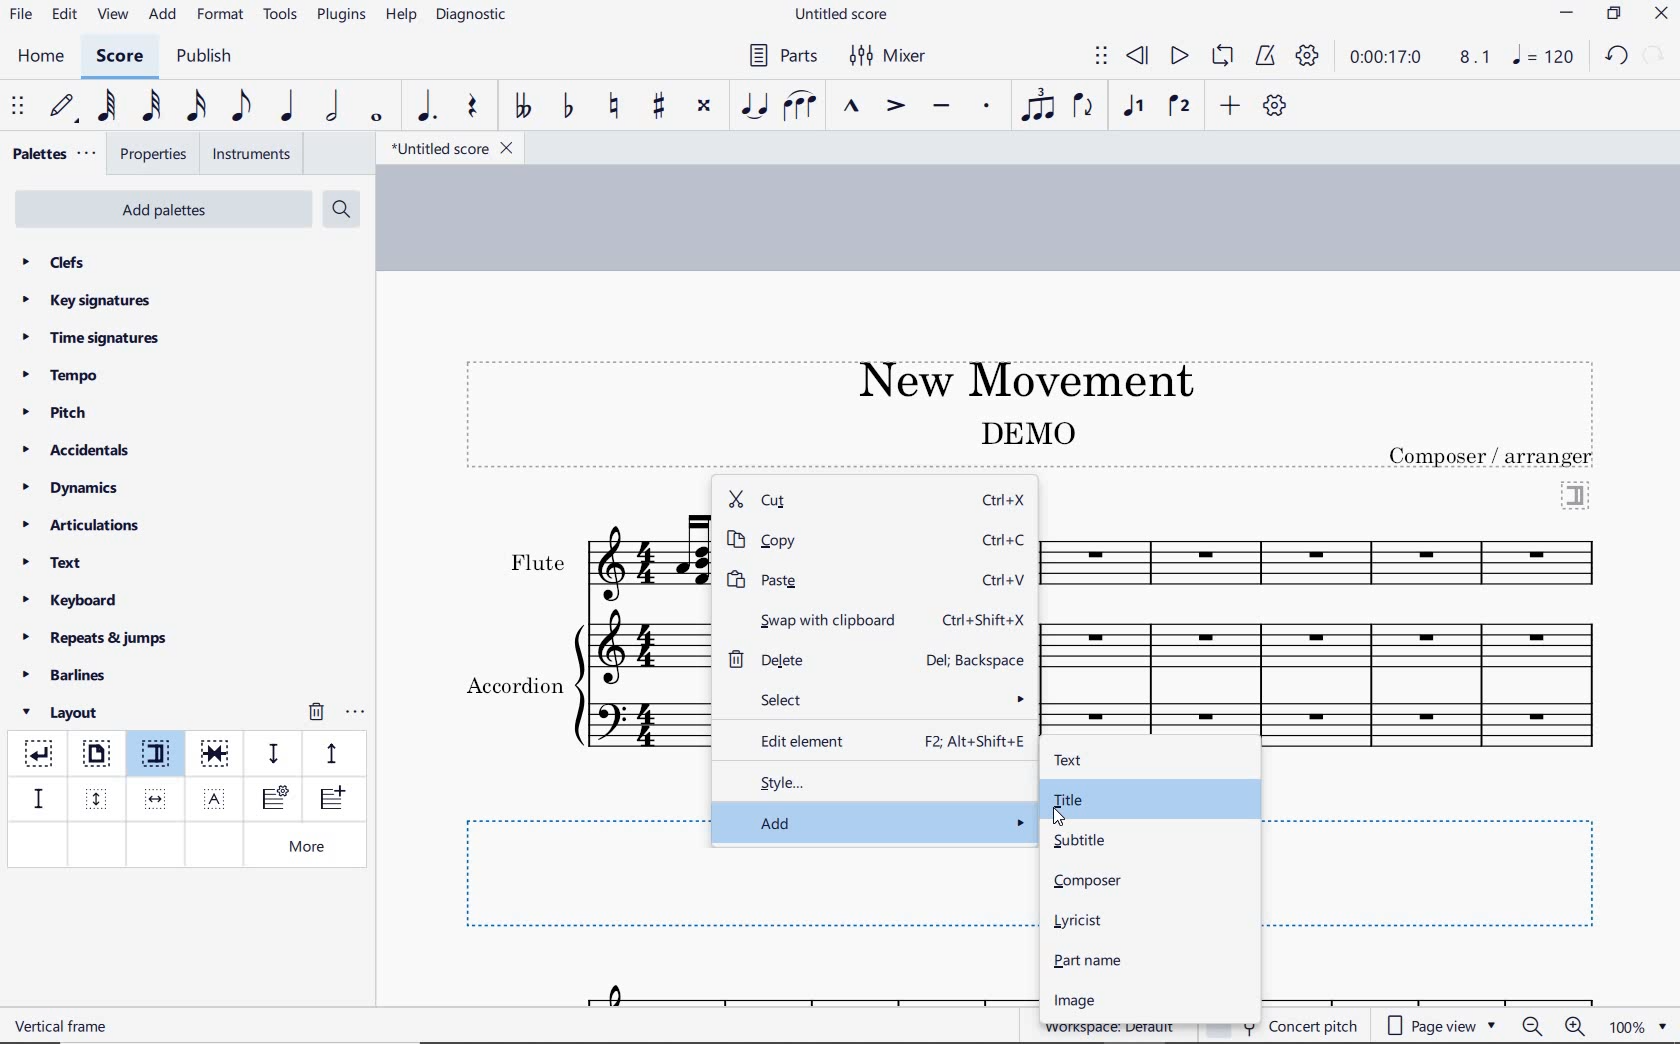 The width and height of the screenshot is (1680, 1044). What do you see at coordinates (311, 848) in the screenshot?
I see `more` at bounding box center [311, 848].